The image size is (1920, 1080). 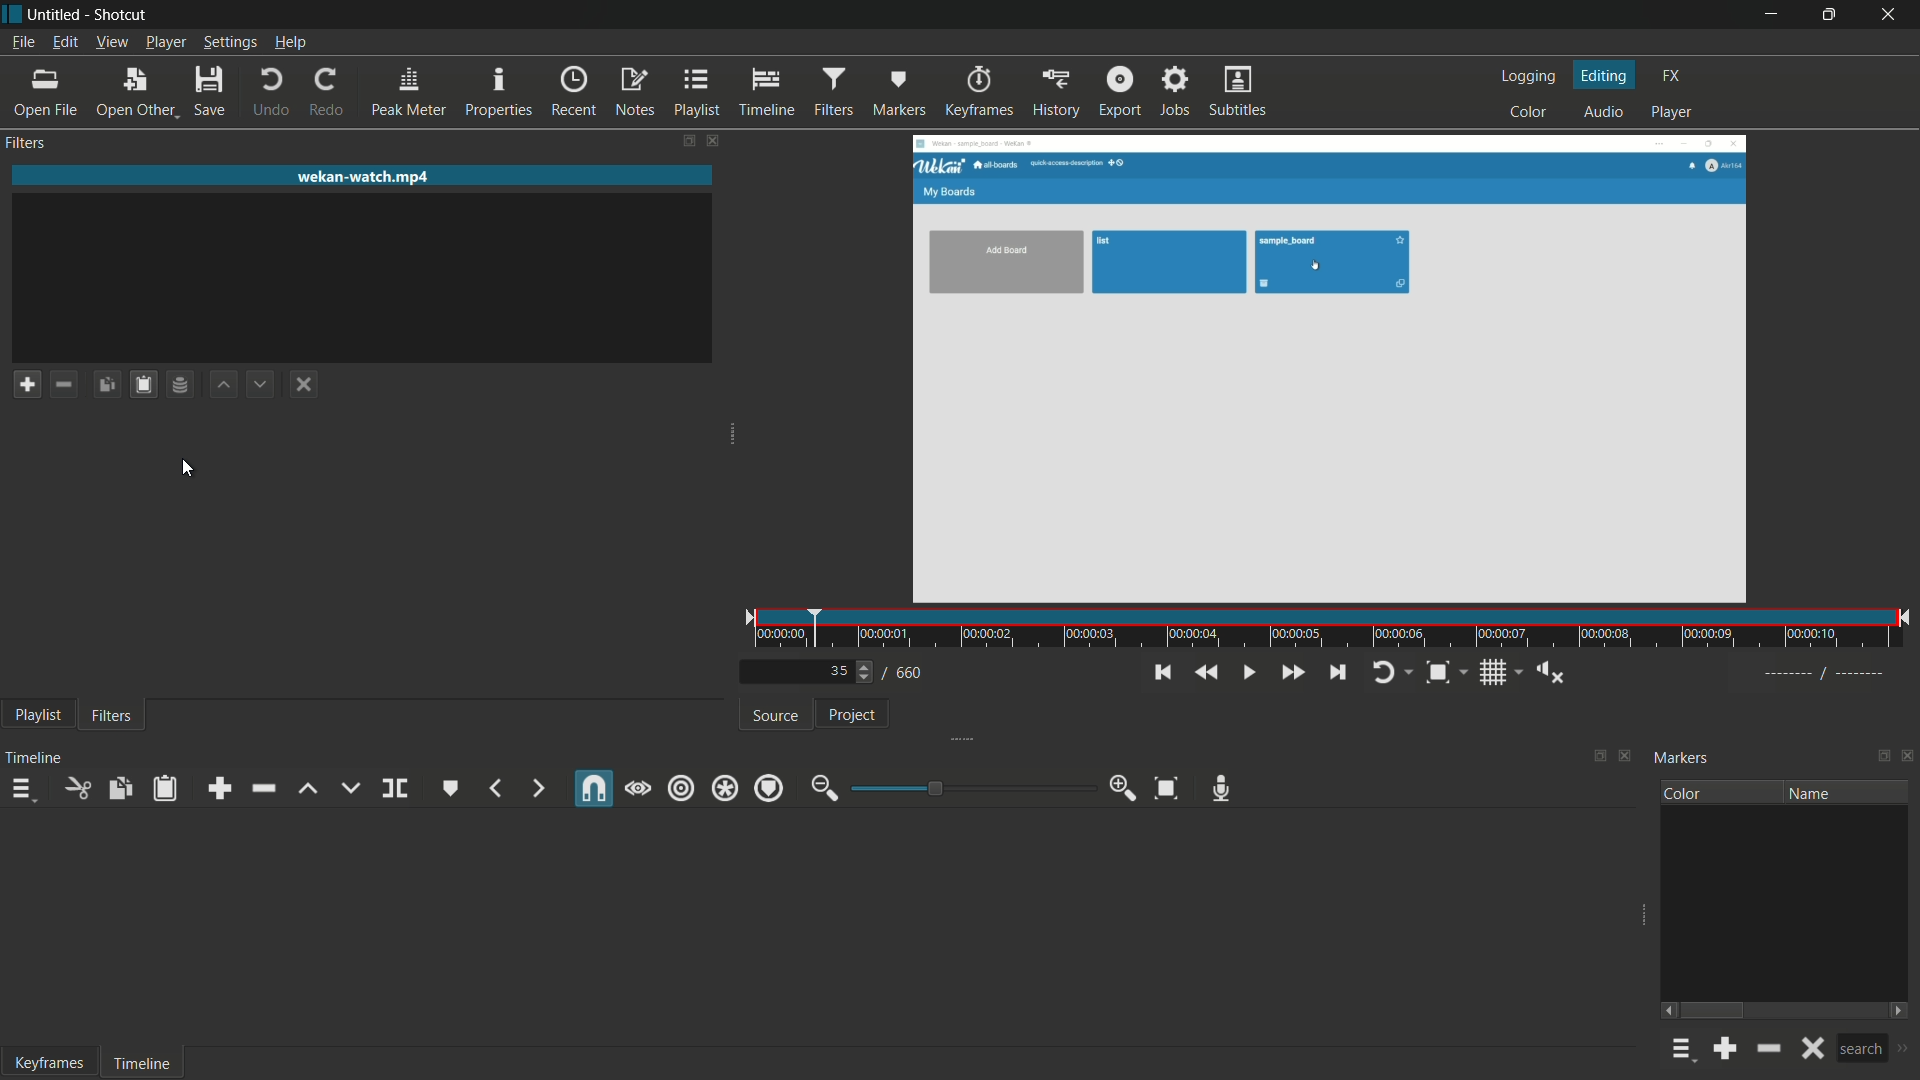 I want to click on timeline, so click(x=145, y=1064).